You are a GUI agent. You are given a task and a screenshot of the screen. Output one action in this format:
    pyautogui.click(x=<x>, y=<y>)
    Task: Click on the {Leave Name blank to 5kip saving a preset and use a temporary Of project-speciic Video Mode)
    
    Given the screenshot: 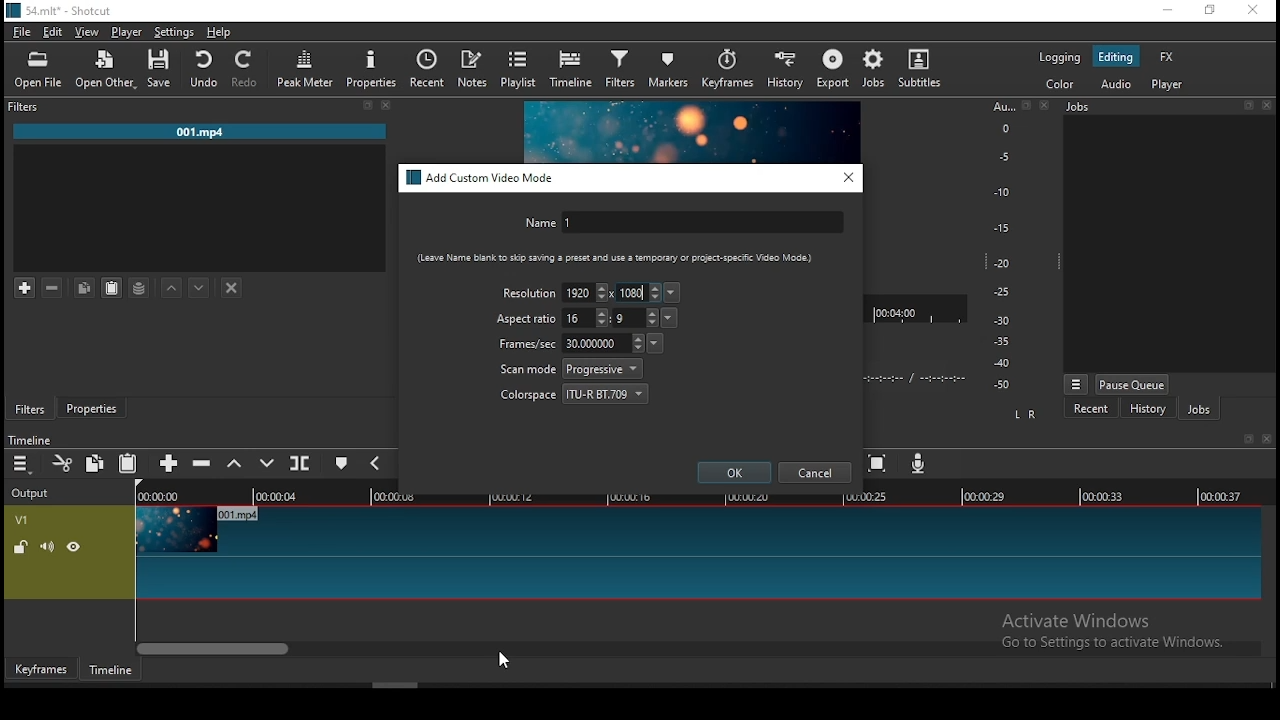 What is the action you would take?
    pyautogui.click(x=607, y=258)
    